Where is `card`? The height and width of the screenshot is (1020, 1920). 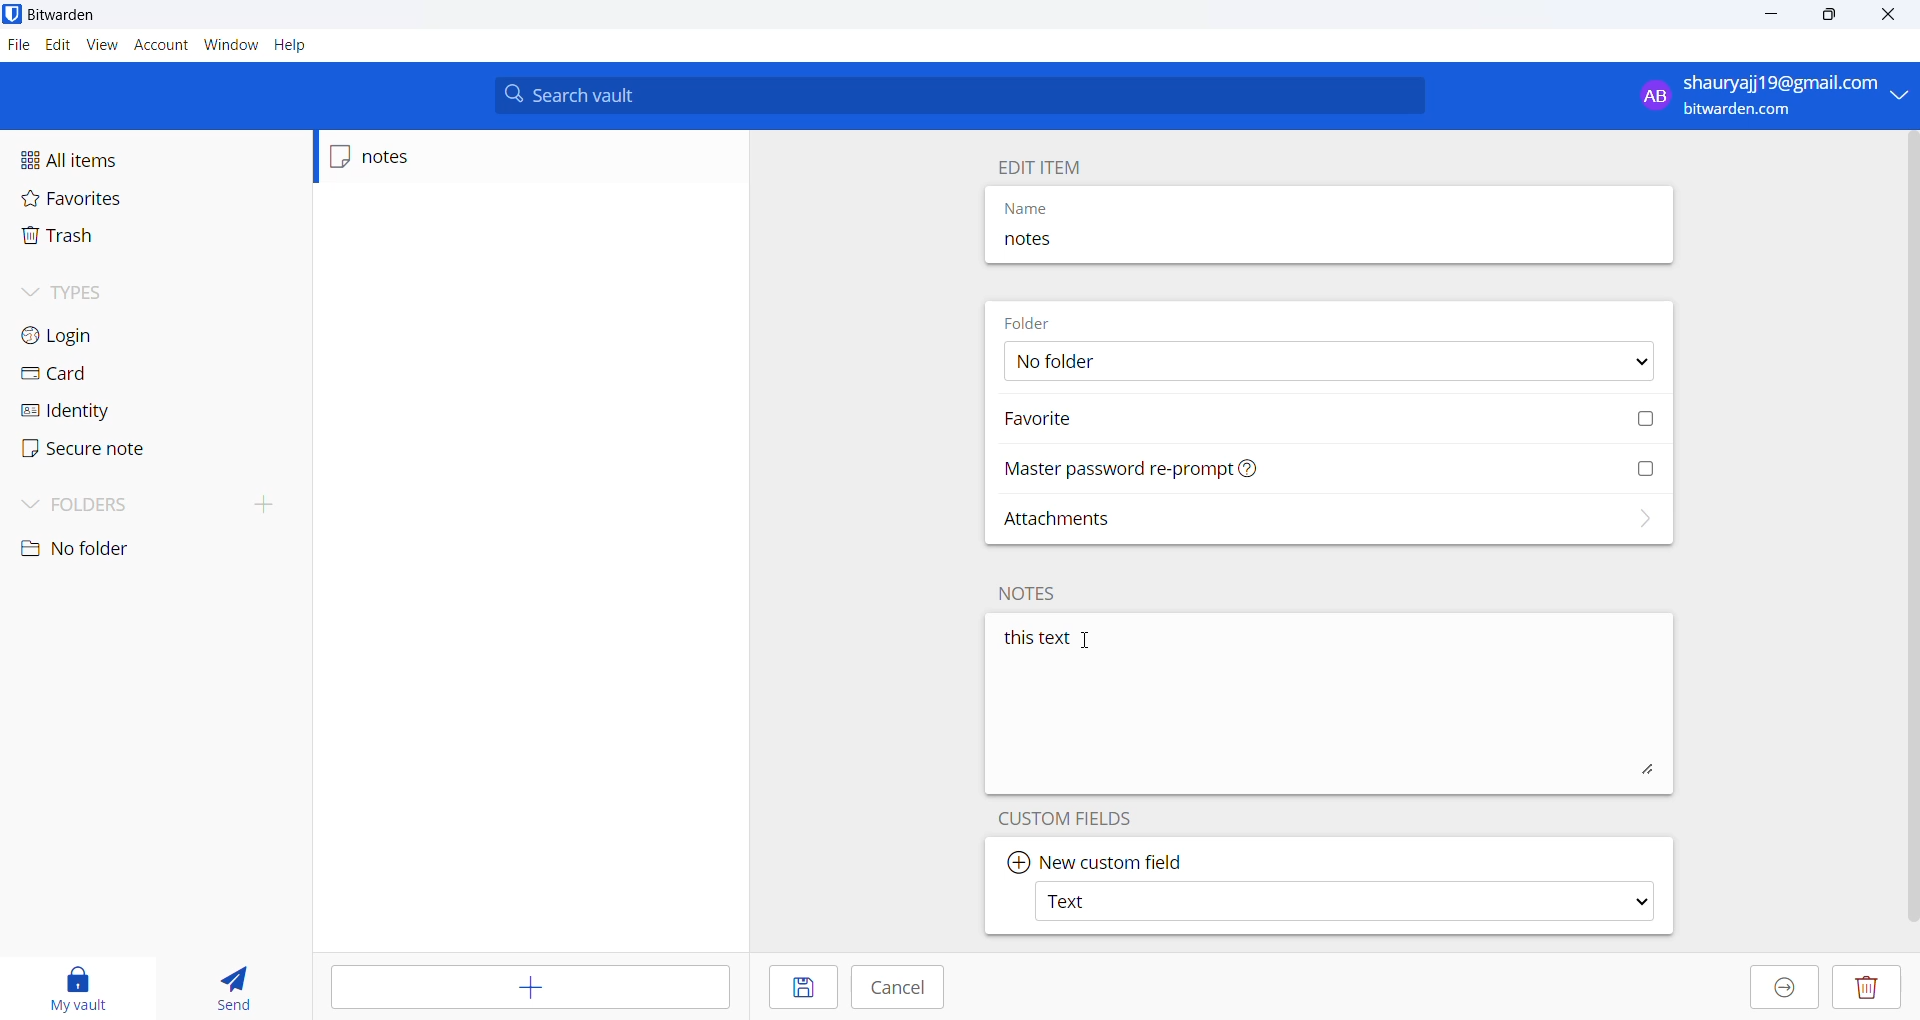 card is located at coordinates (87, 378).